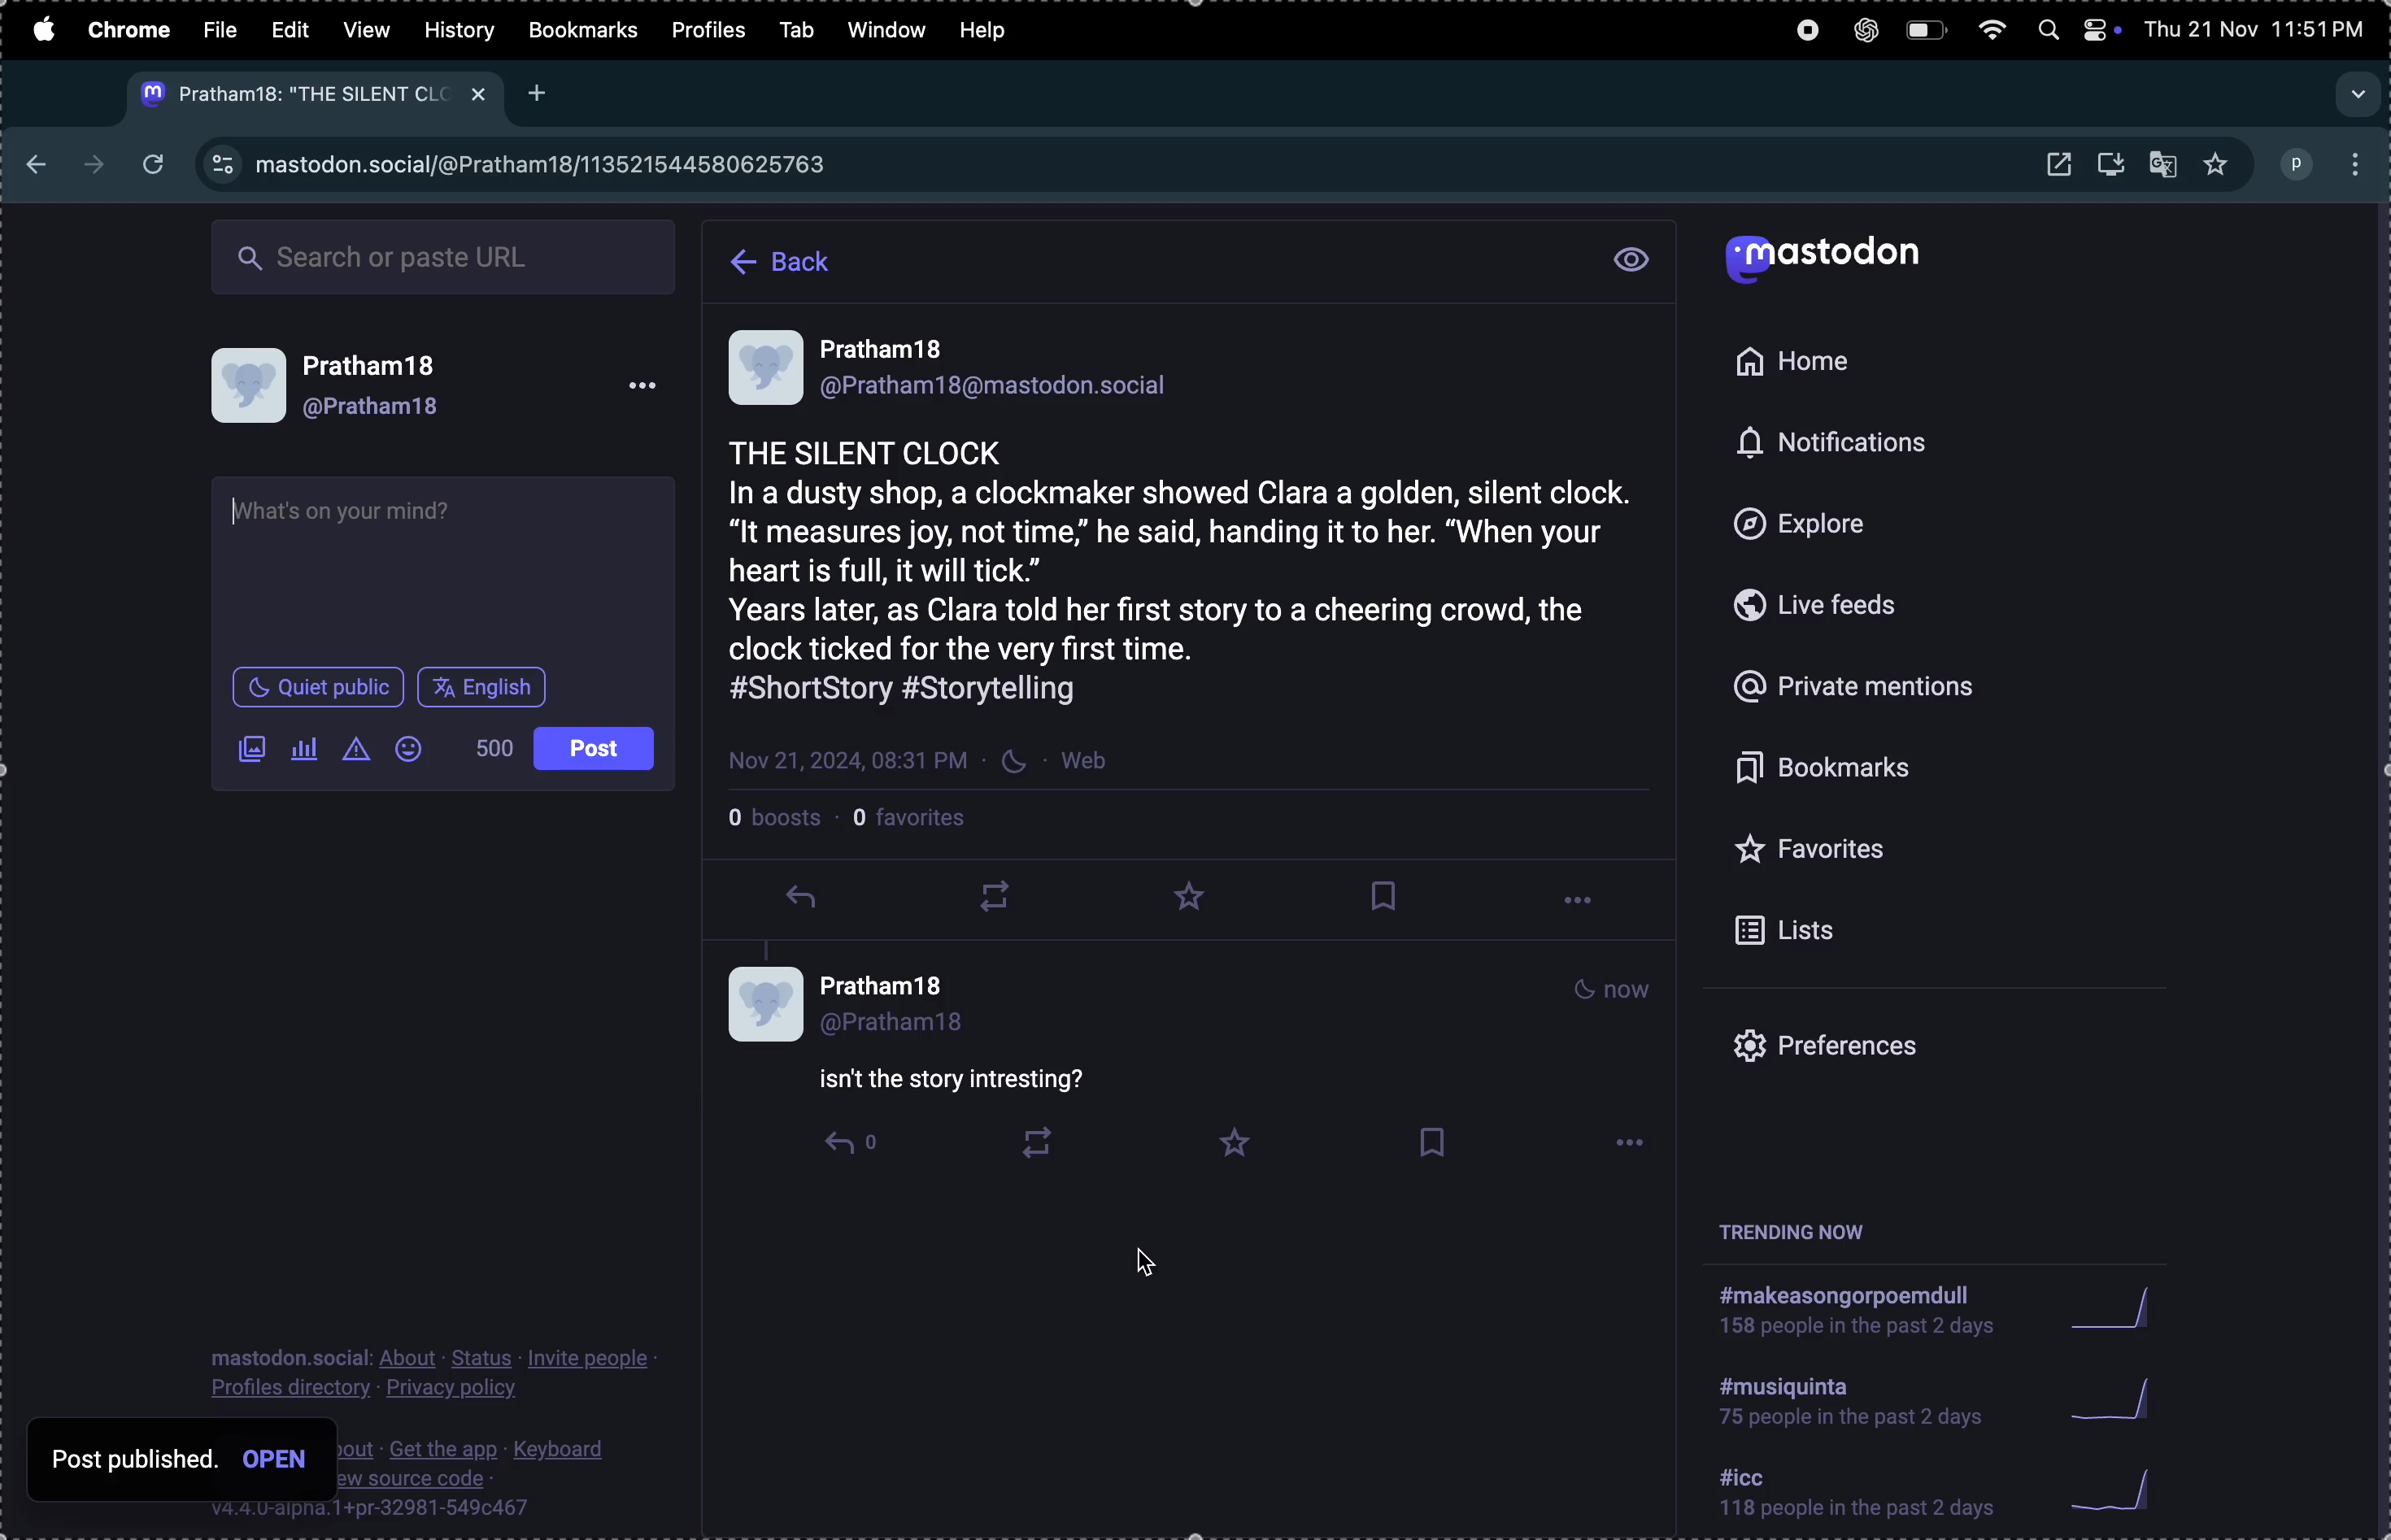  I want to click on bookmark, so click(1386, 896).